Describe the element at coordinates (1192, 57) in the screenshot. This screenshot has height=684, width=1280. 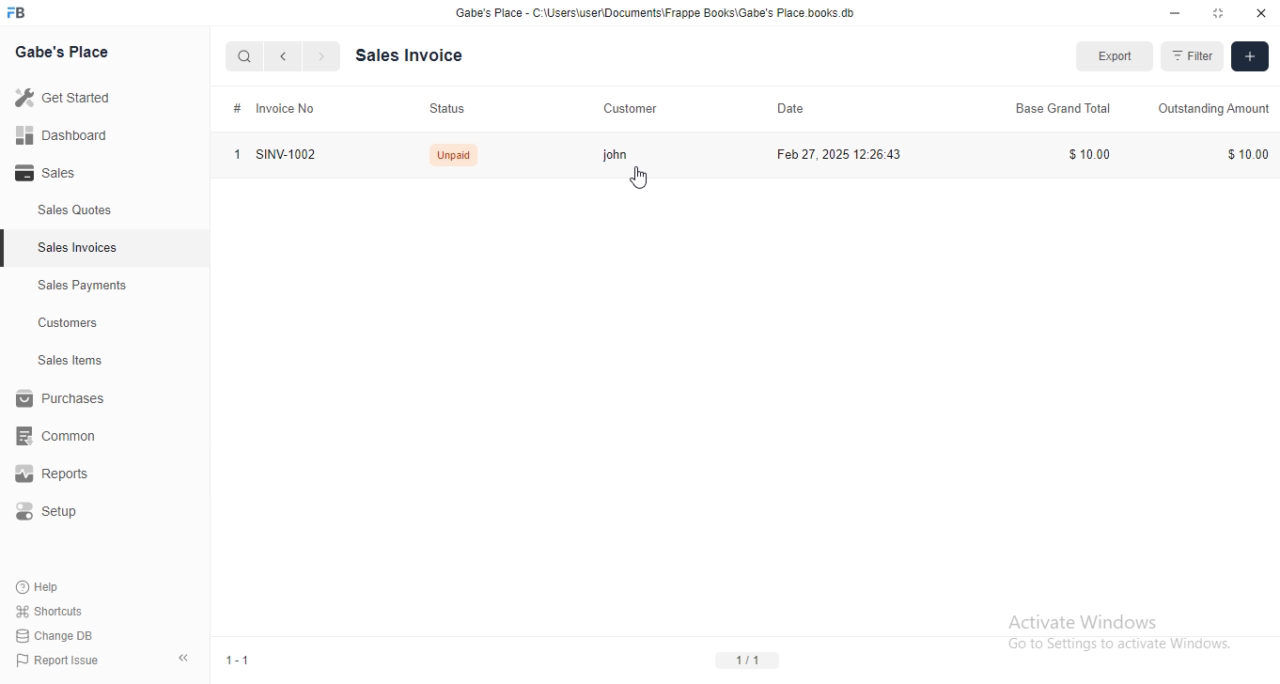
I see `filter` at that location.